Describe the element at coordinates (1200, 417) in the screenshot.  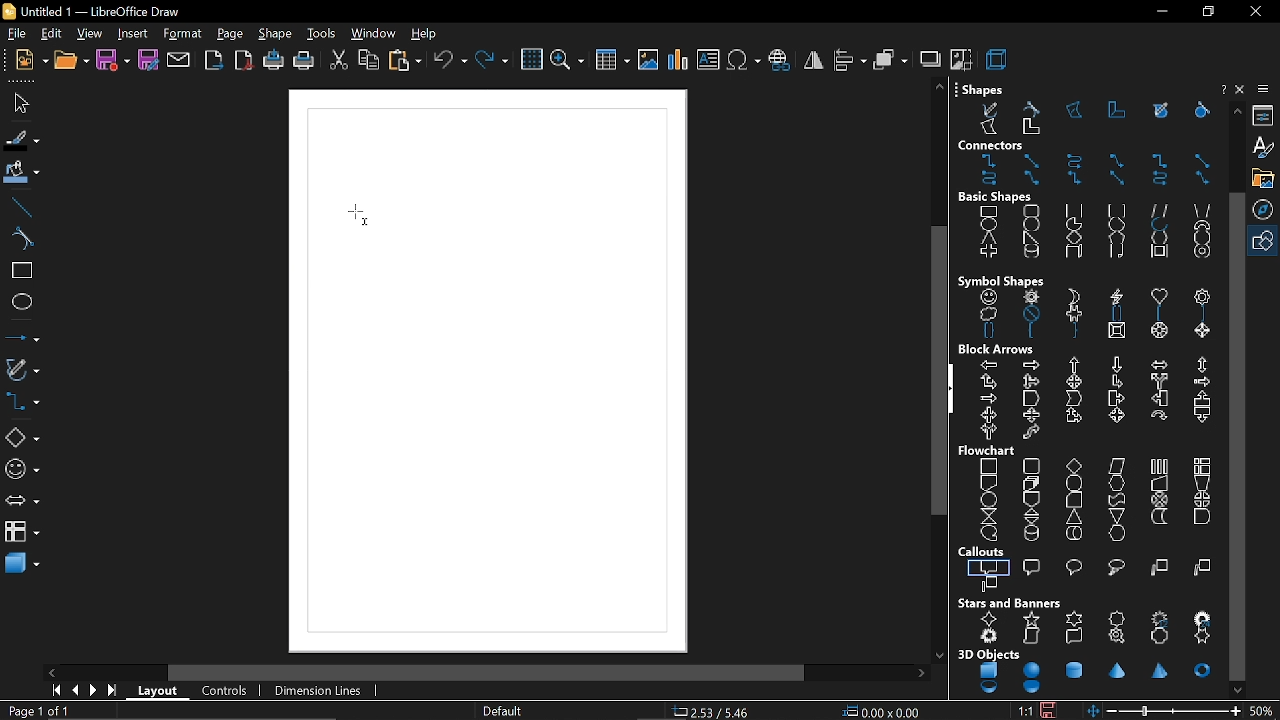
I see `down arrow callout` at that location.